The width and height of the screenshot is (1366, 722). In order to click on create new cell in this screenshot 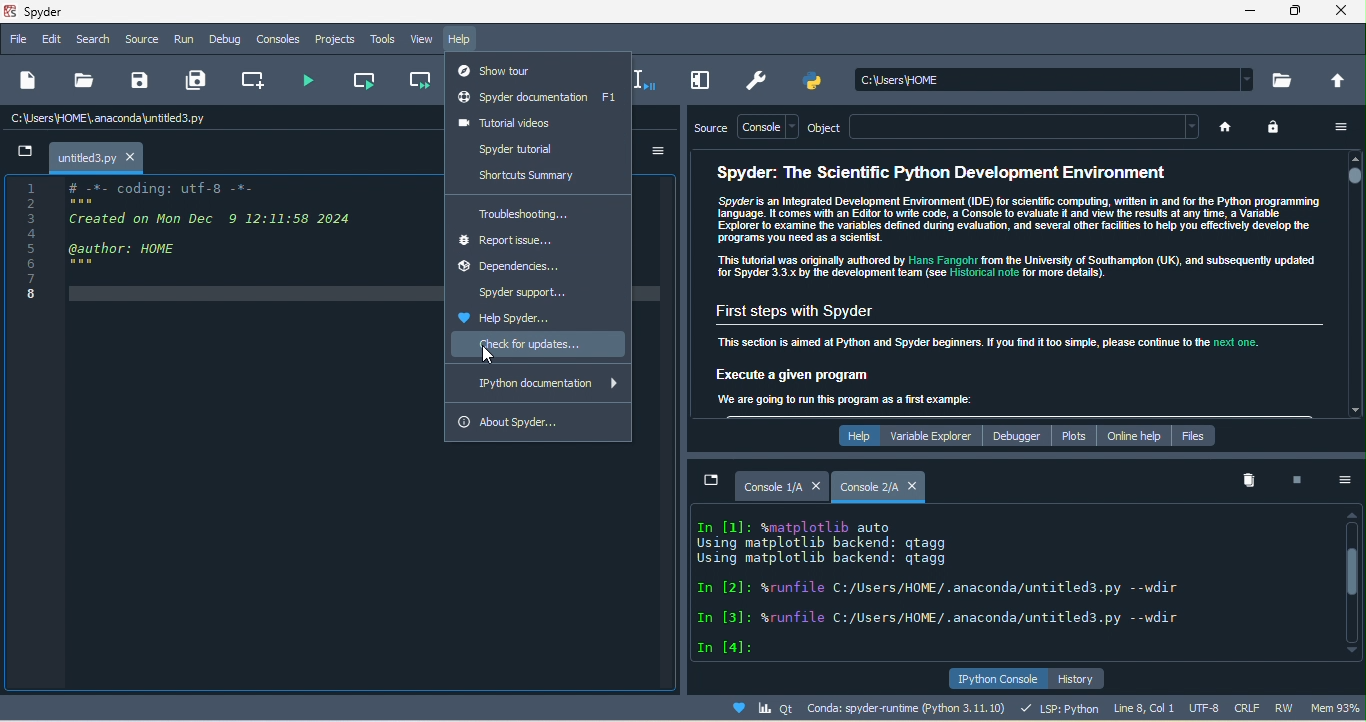, I will do `click(255, 79)`.